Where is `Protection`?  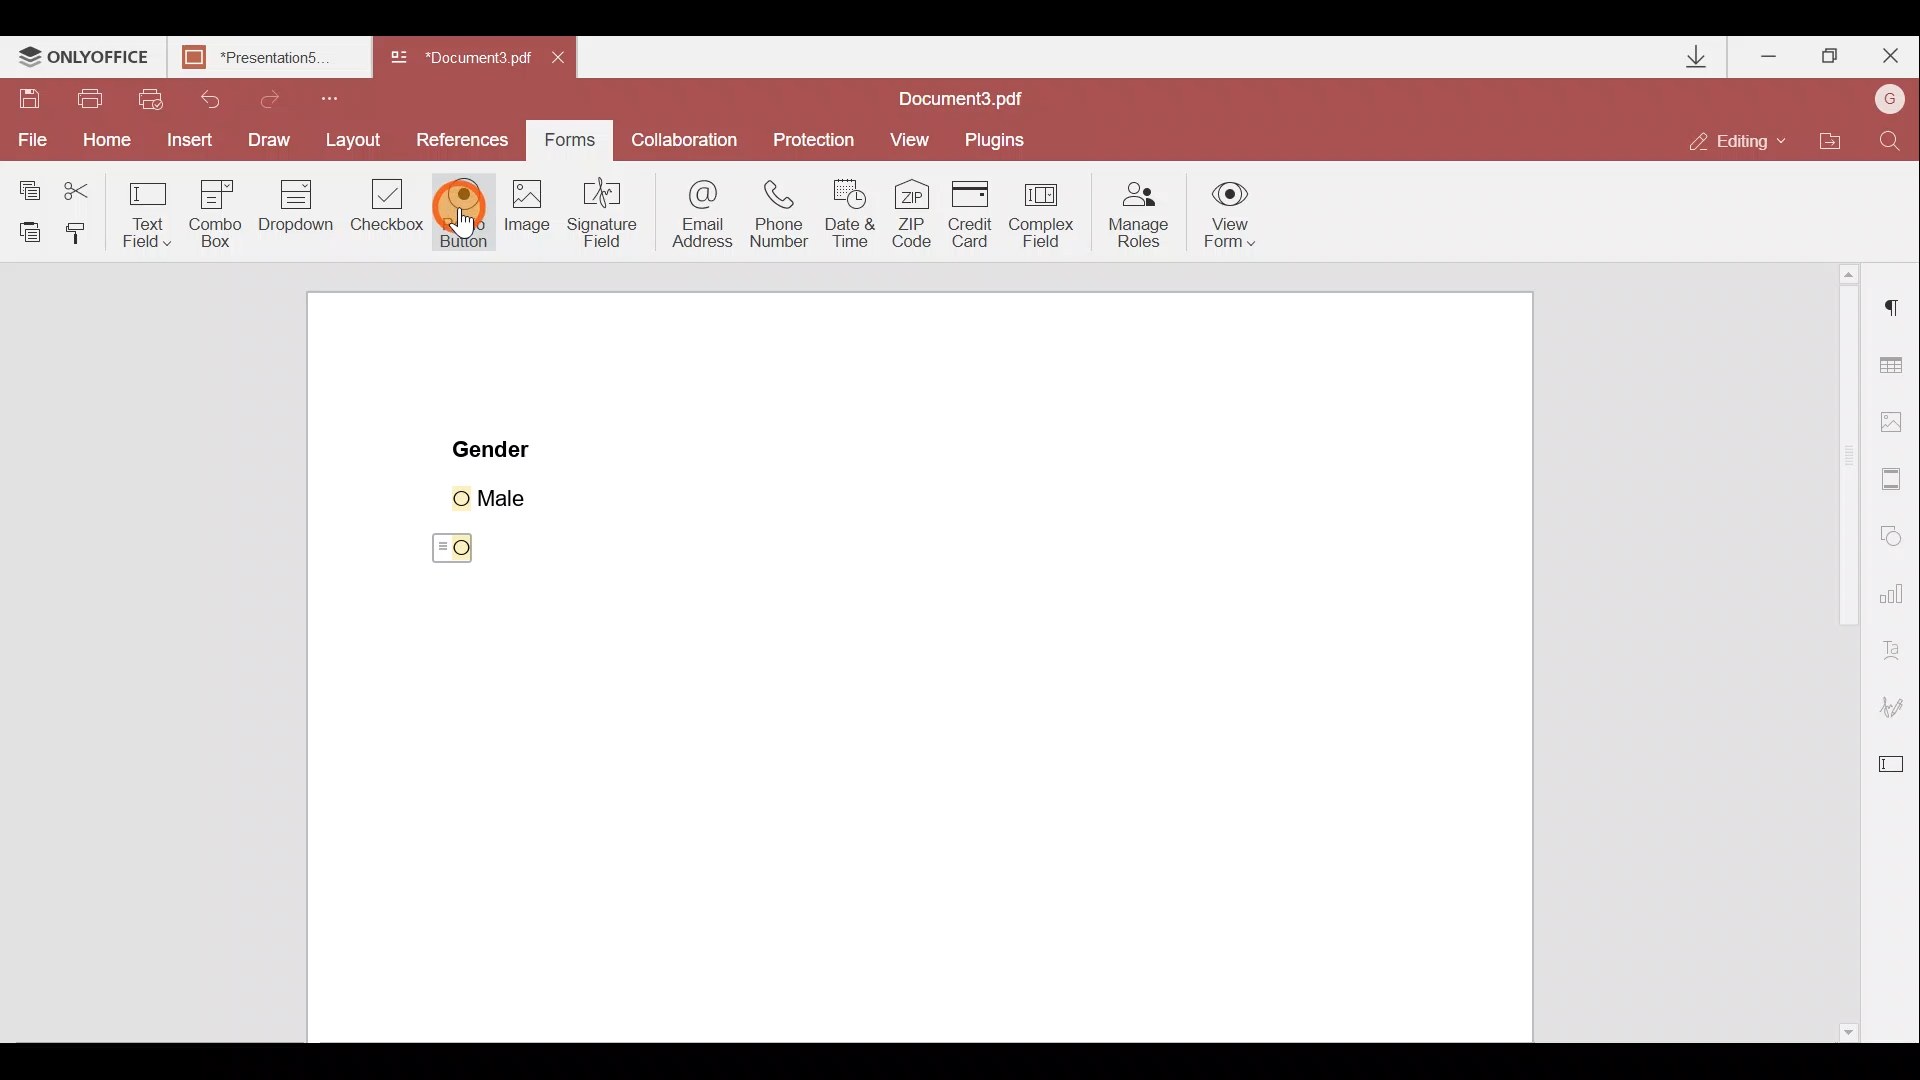
Protection is located at coordinates (816, 134).